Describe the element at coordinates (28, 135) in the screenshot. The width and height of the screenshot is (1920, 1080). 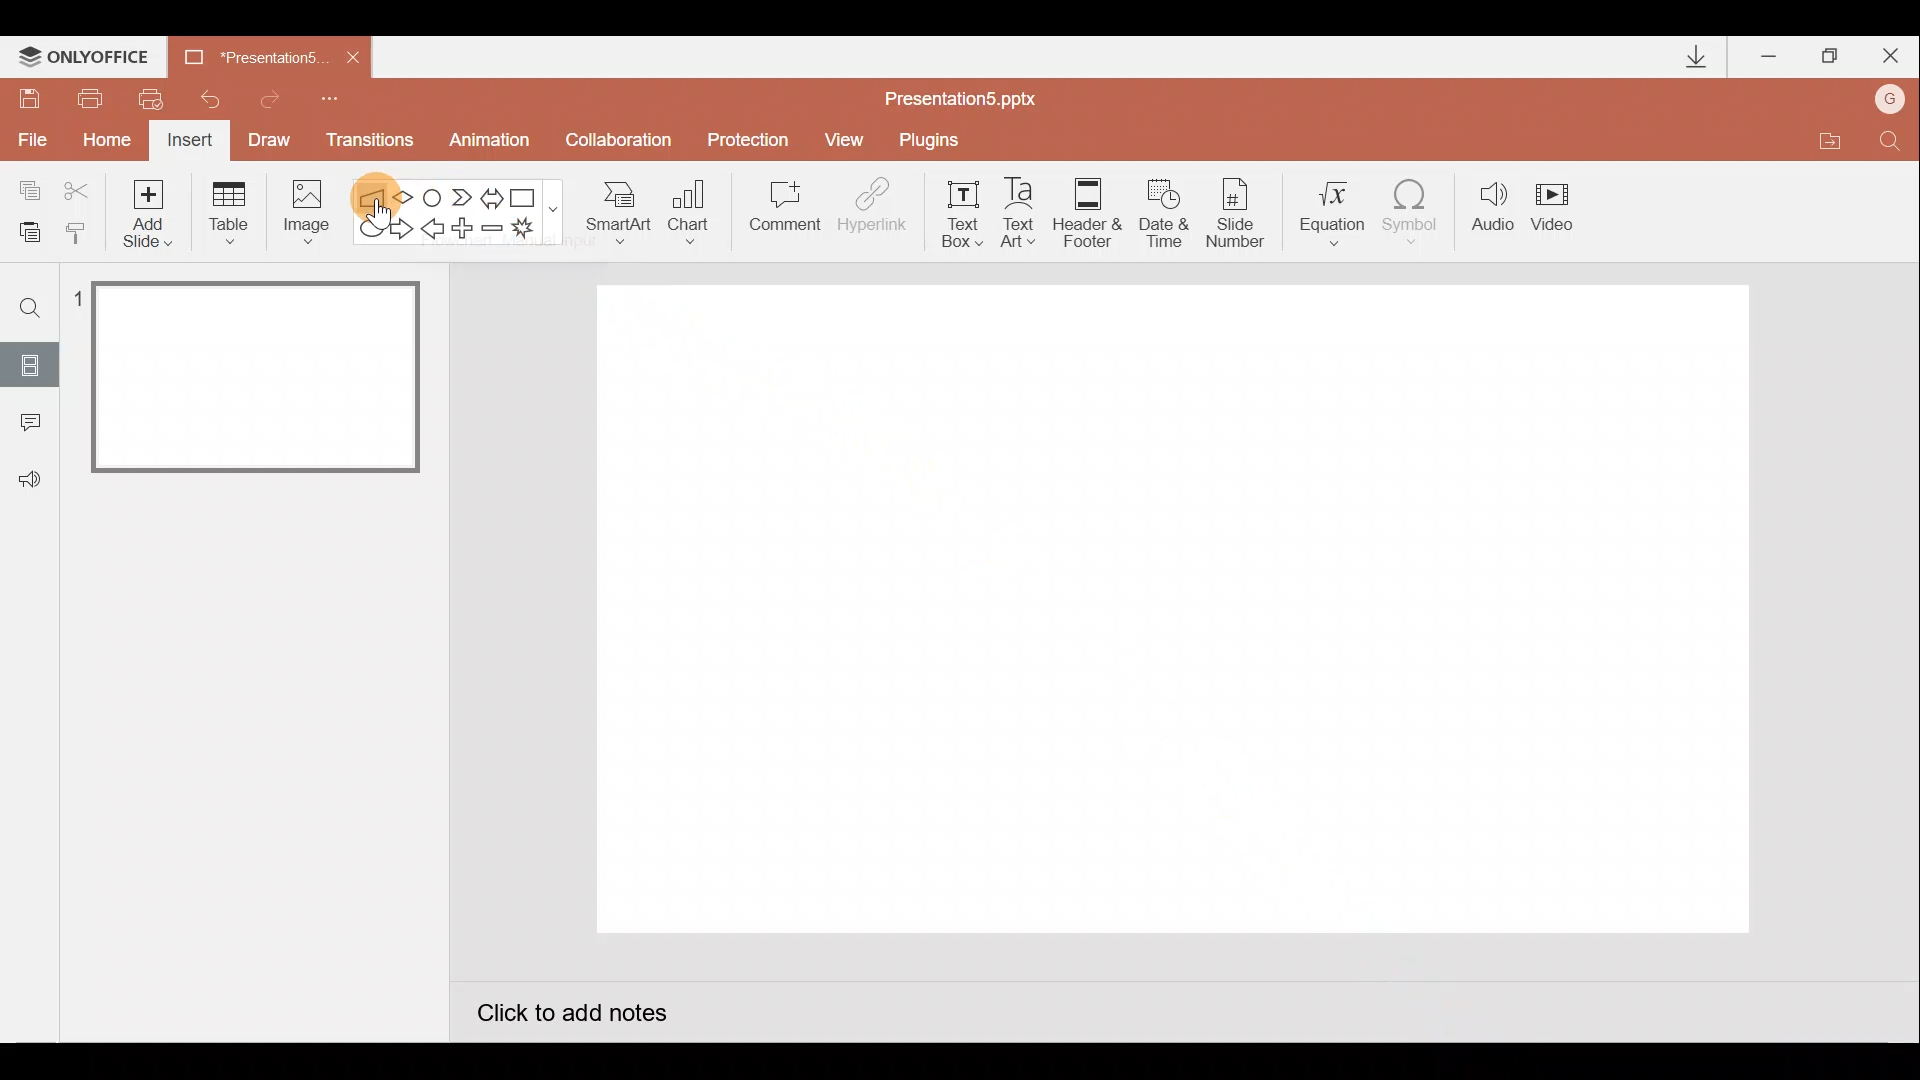
I see `File` at that location.